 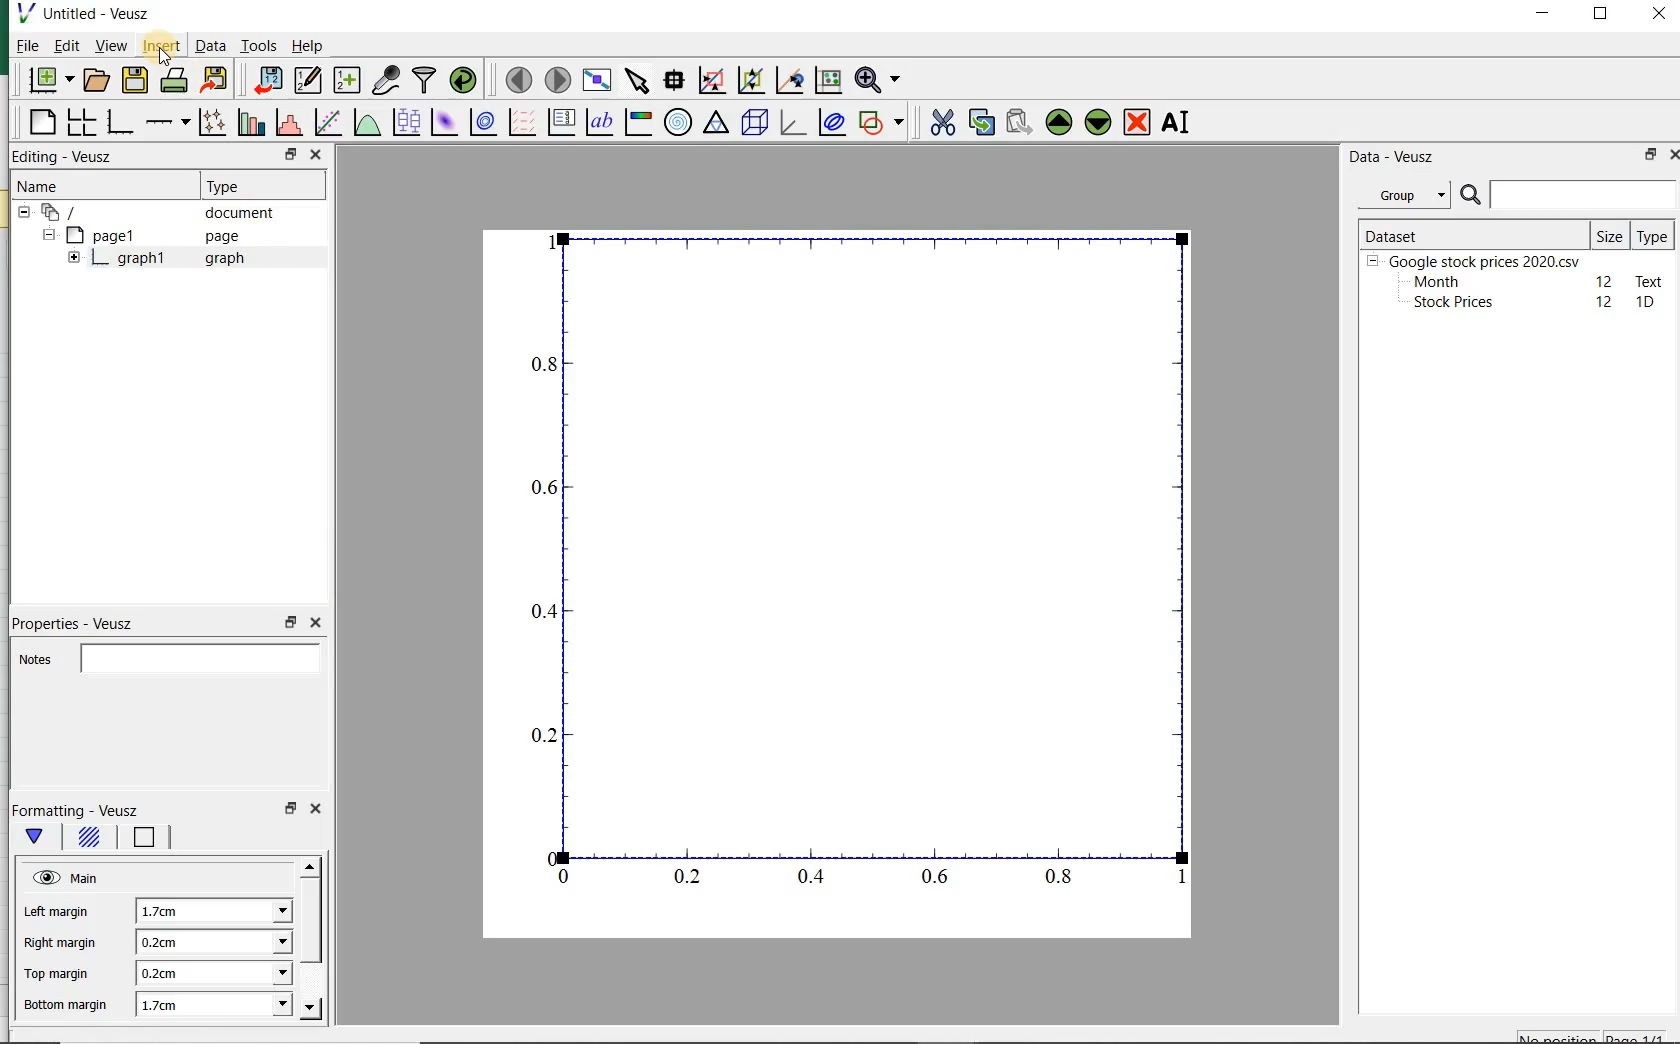 I want to click on edit and enter new datasets, so click(x=307, y=80).